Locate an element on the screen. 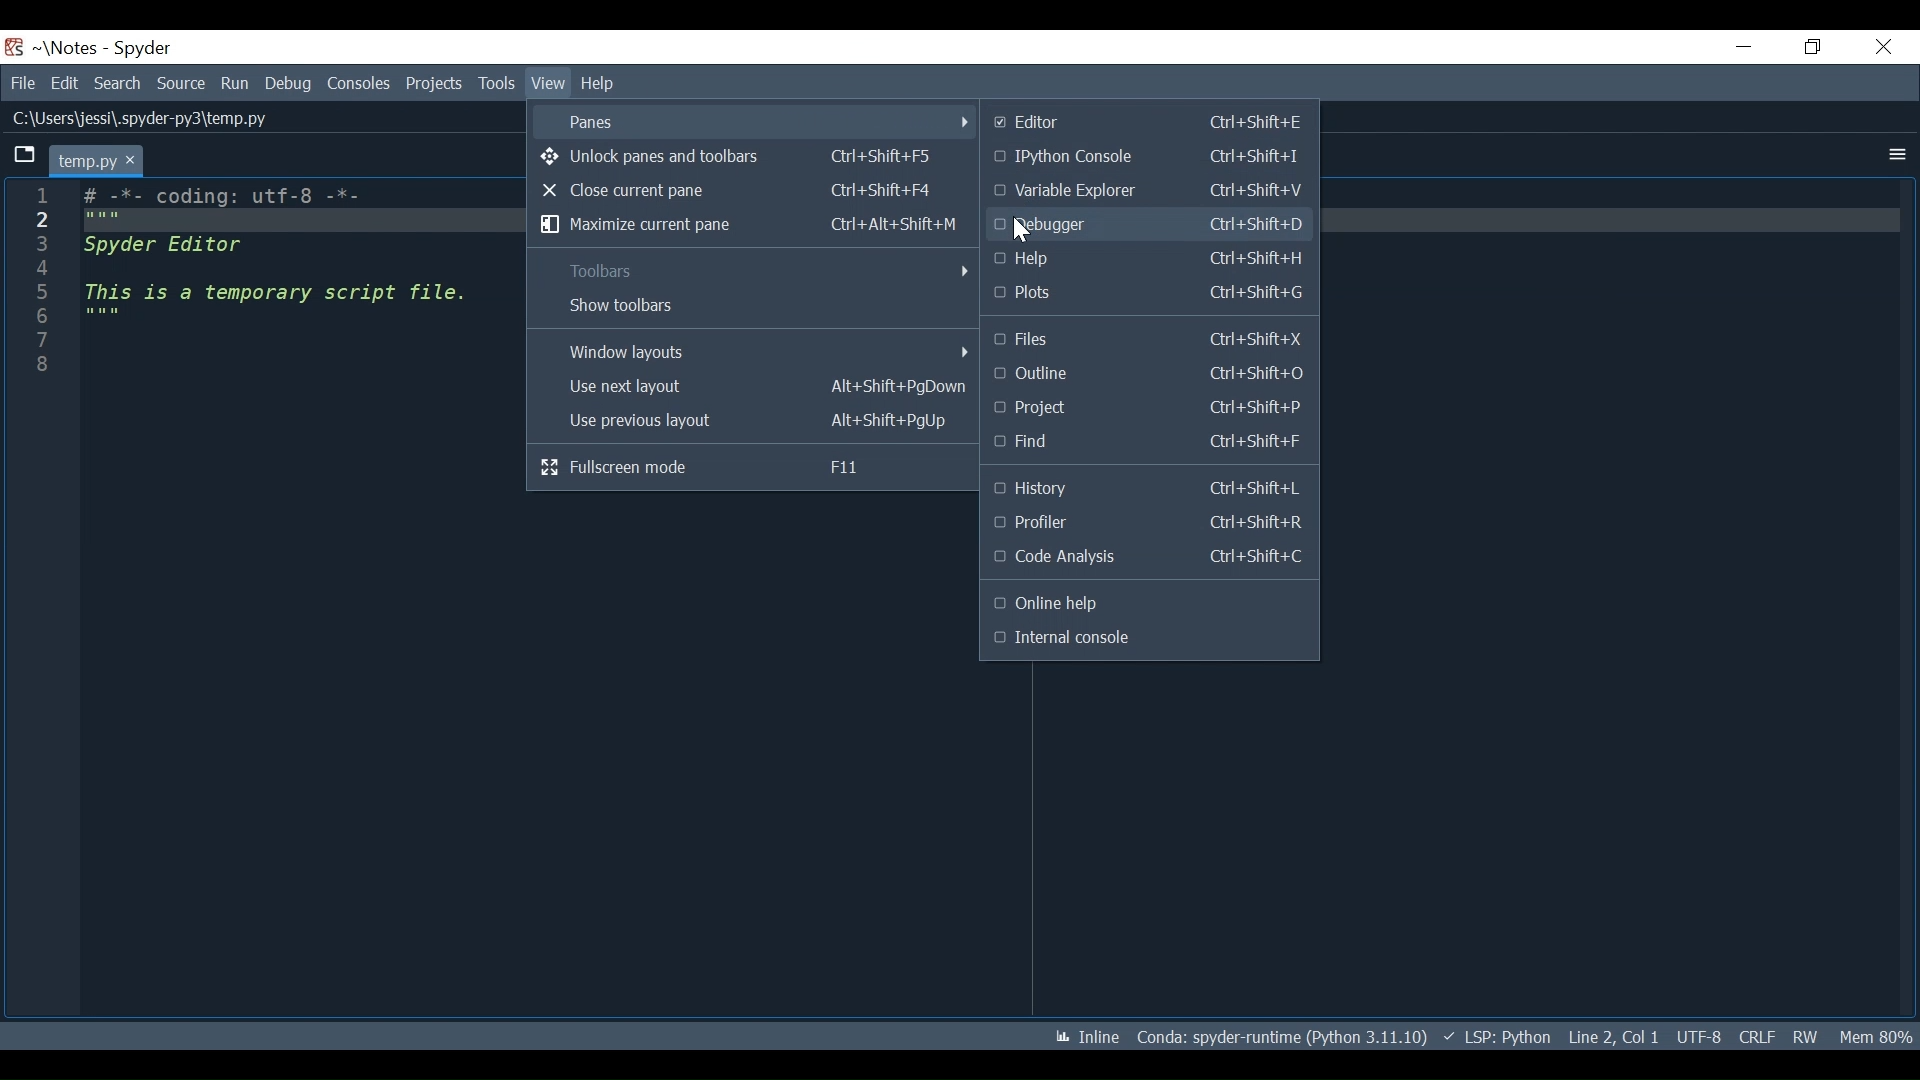 The width and height of the screenshot is (1920, 1080). Search is located at coordinates (120, 83).